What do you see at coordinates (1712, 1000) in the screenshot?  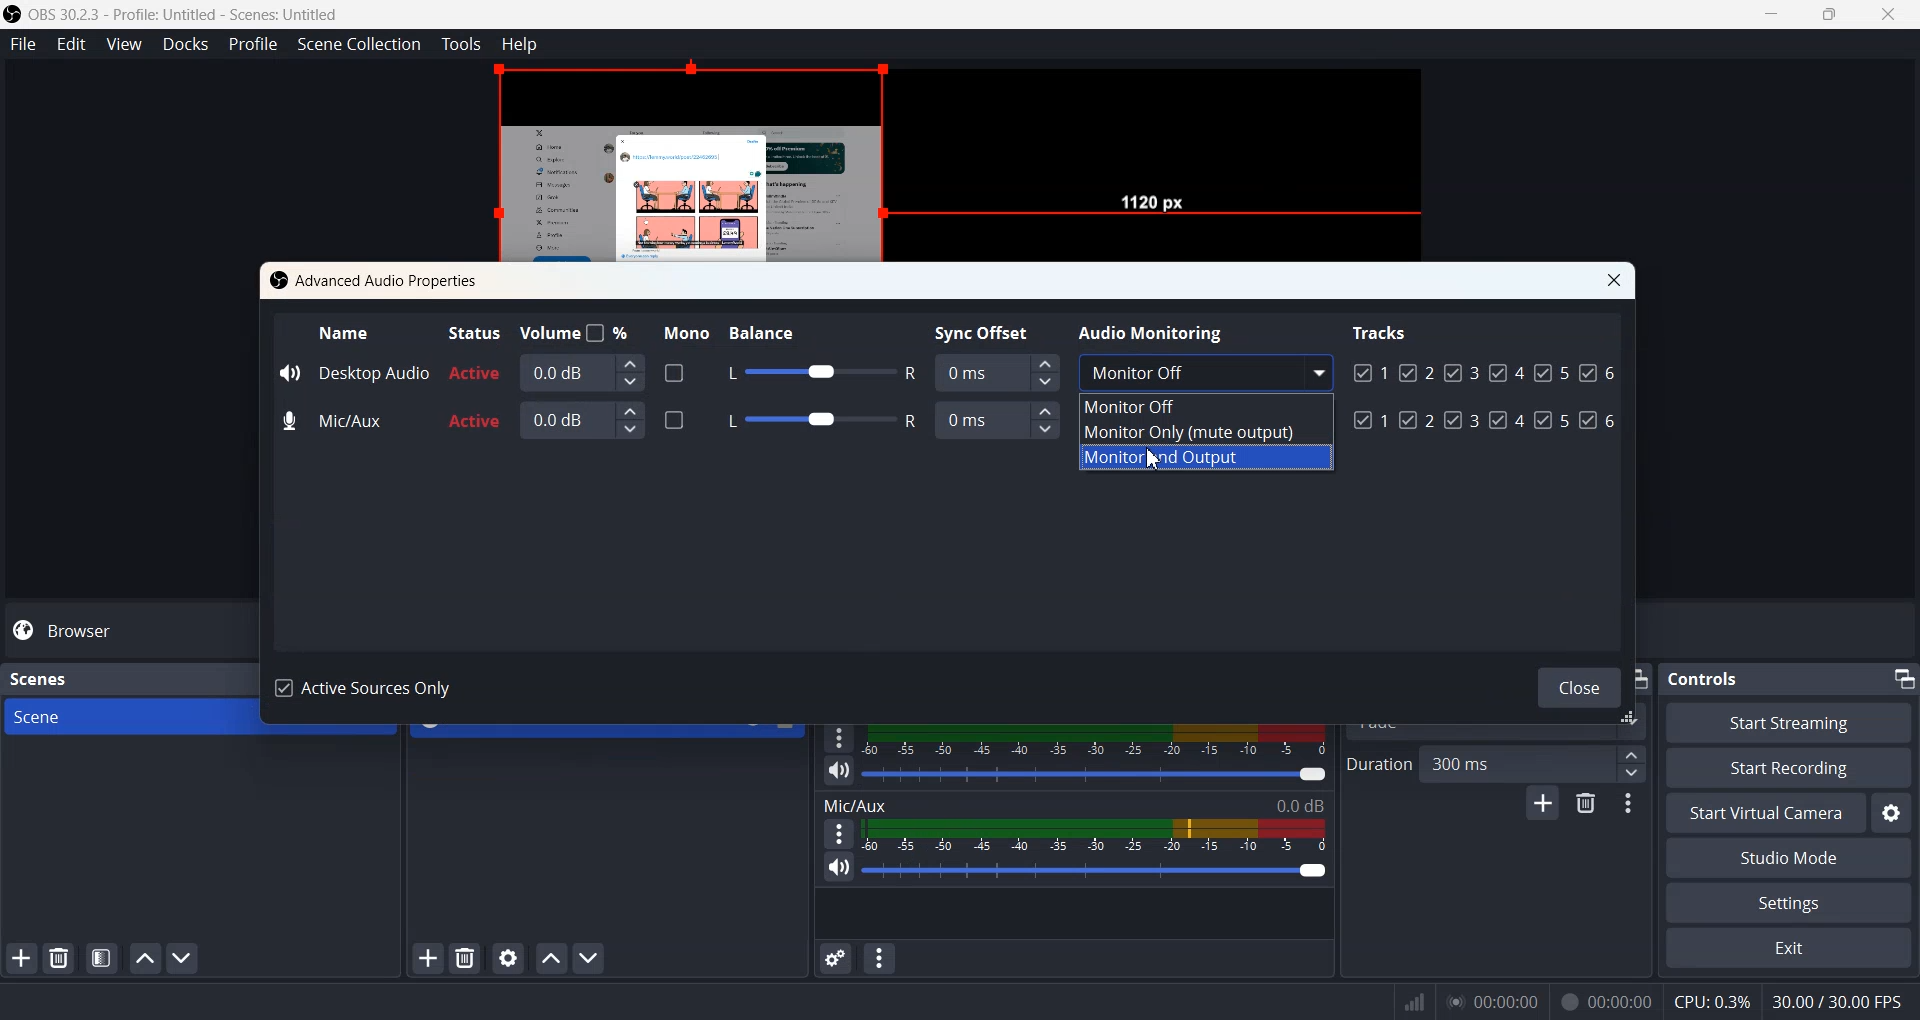 I see `CPU:0.3%` at bounding box center [1712, 1000].